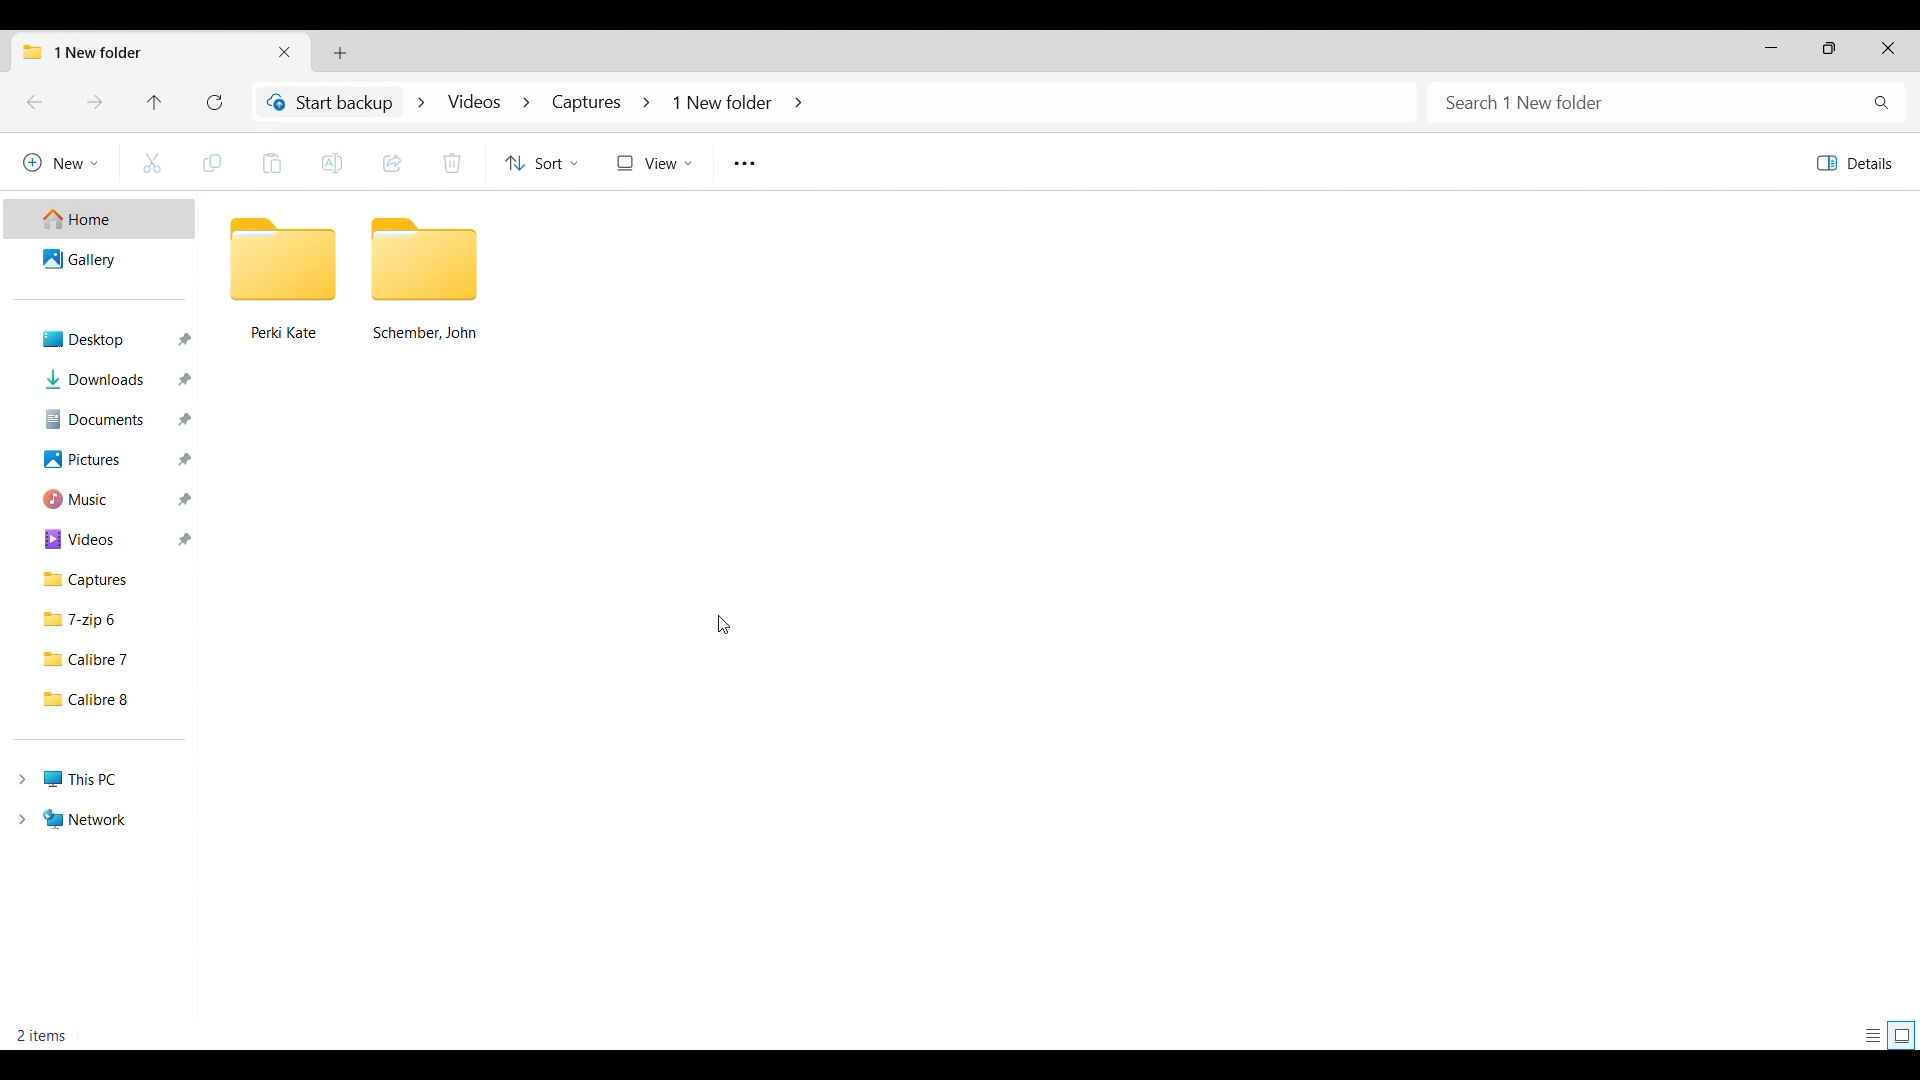 The width and height of the screenshot is (1920, 1080). What do you see at coordinates (723, 624) in the screenshot?
I see `Cursor position unchanged` at bounding box center [723, 624].